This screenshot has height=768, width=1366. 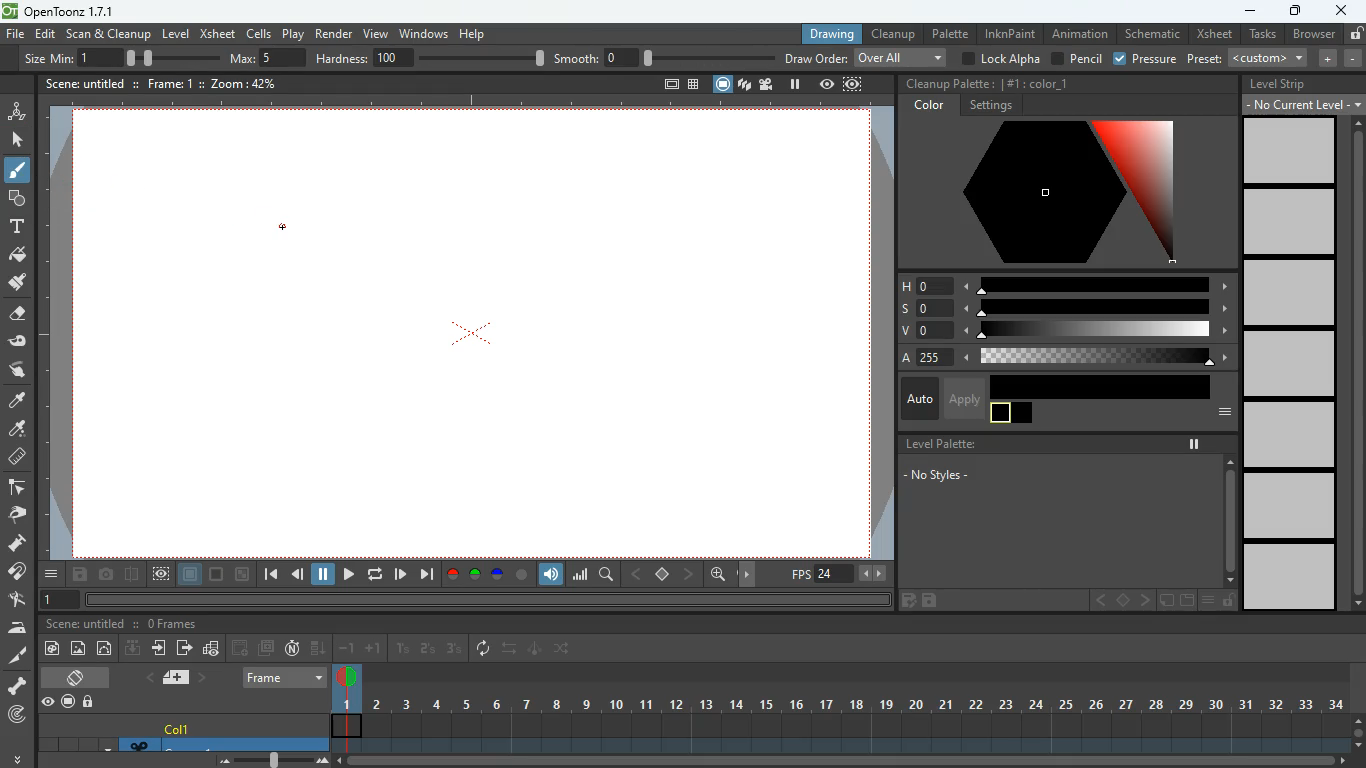 I want to click on radar, so click(x=19, y=716).